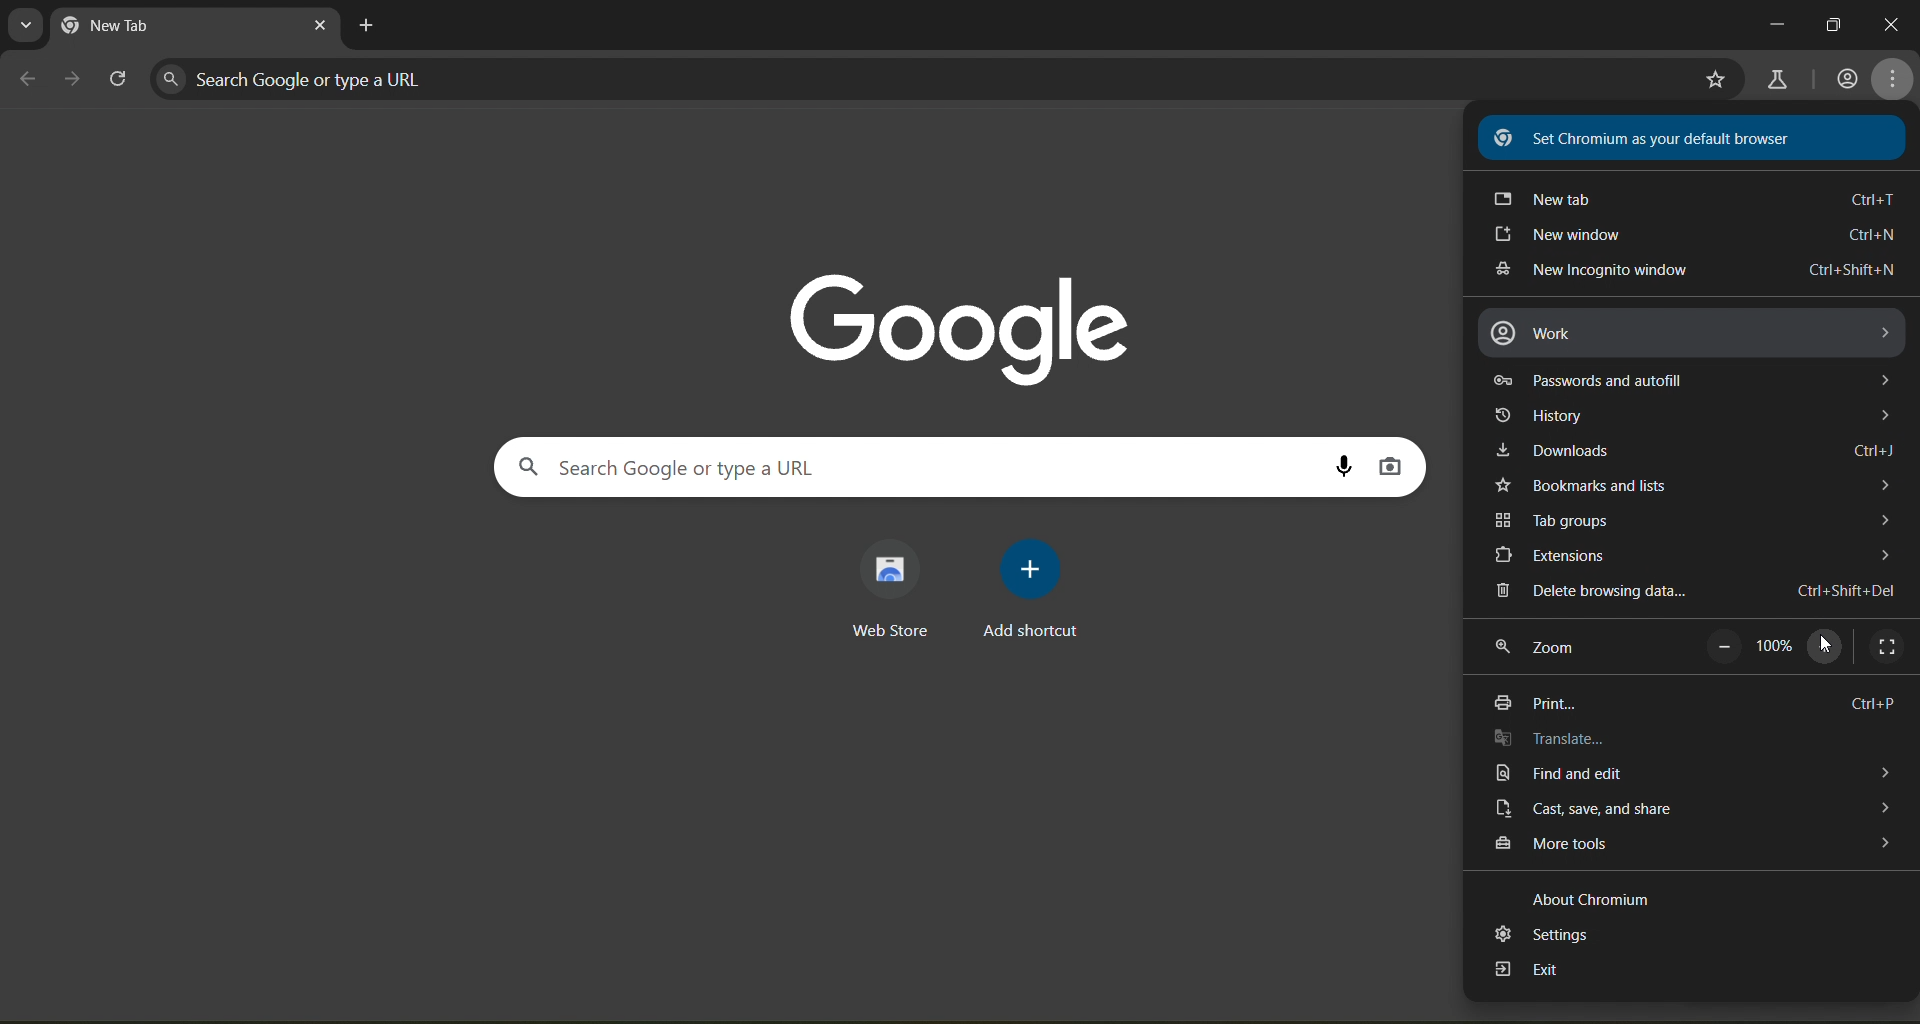 This screenshot has width=1920, height=1024. What do you see at coordinates (1691, 592) in the screenshot?
I see `delete brosing data` at bounding box center [1691, 592].